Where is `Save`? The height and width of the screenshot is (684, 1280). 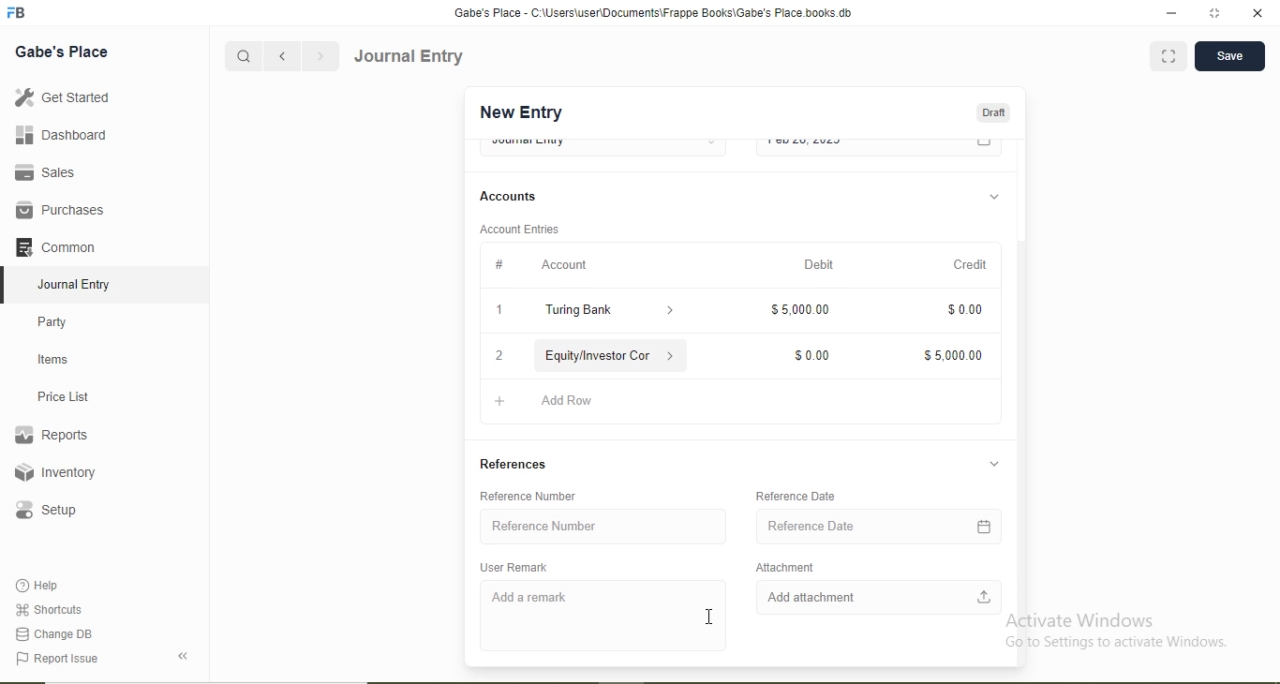 Save is located at coordinates (1229, 54).